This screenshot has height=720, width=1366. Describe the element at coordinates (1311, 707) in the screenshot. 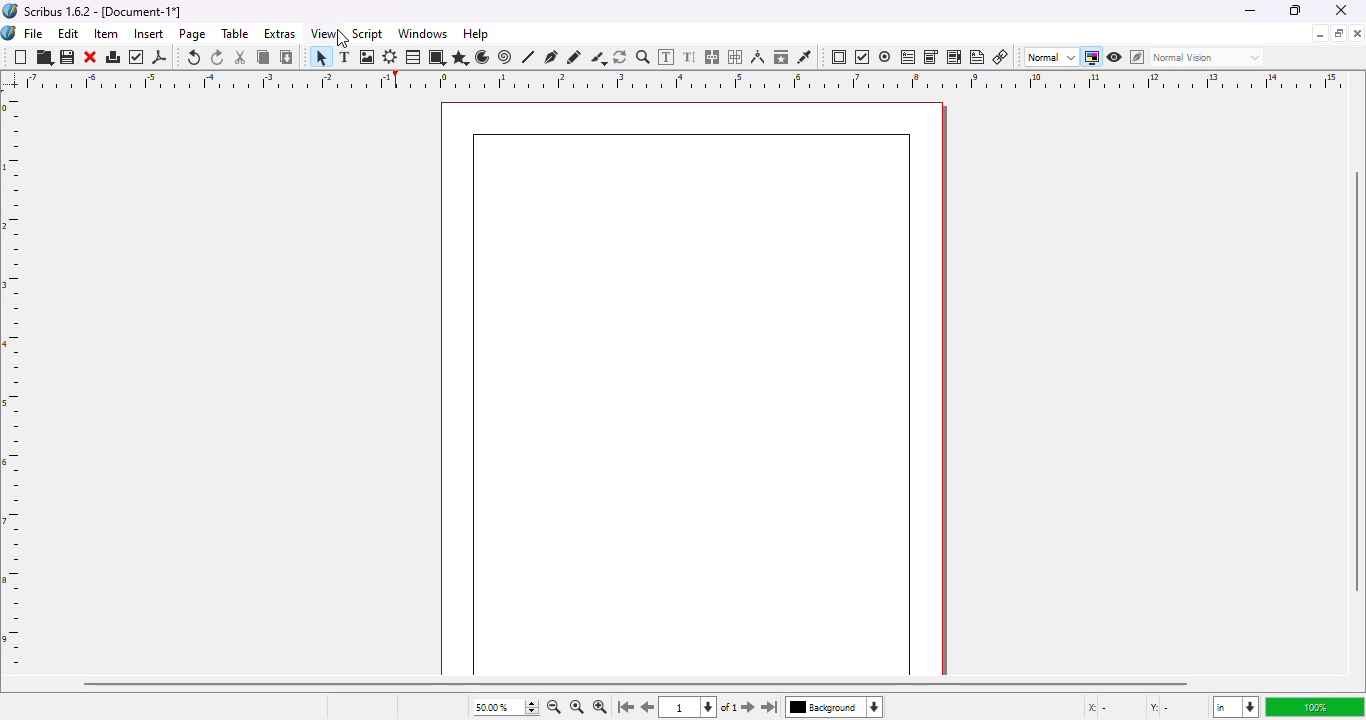

I see `100%` at that location.